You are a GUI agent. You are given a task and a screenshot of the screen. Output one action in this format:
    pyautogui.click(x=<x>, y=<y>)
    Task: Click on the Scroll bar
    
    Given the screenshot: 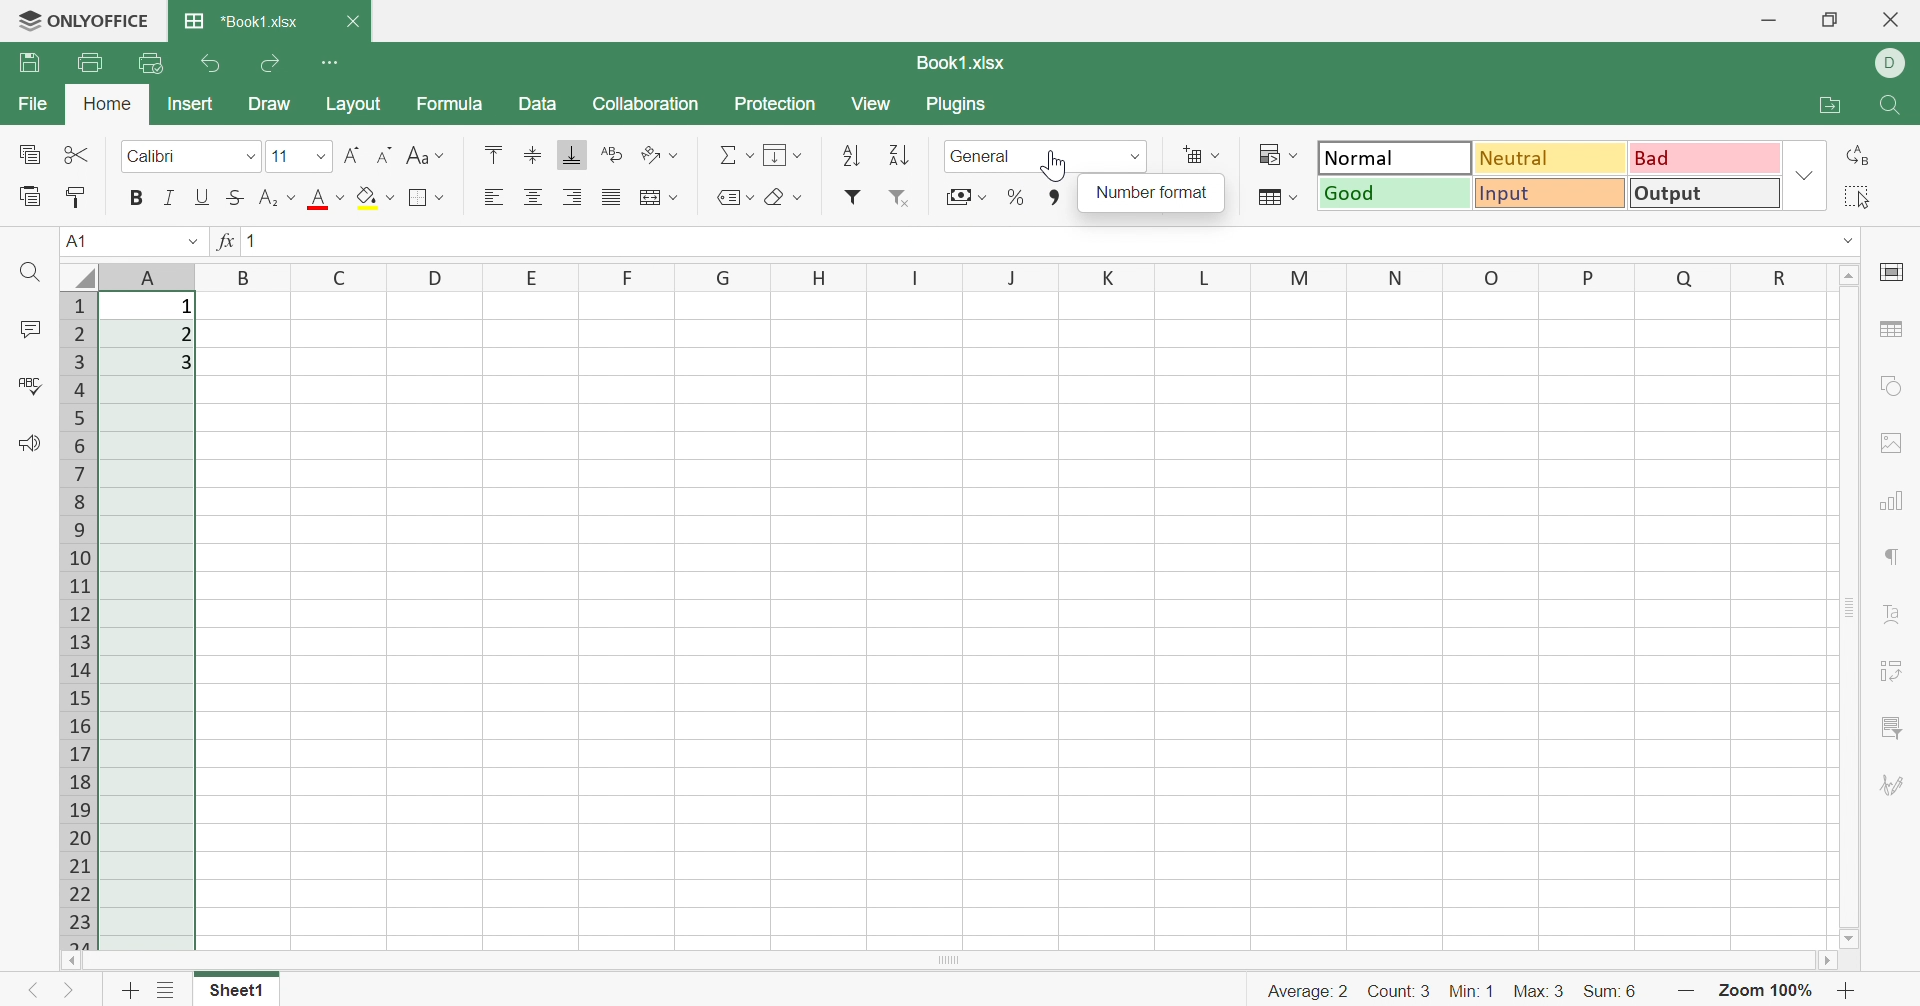 What is the action you would take?
    pyautogui.click(x=942, y=961)
    